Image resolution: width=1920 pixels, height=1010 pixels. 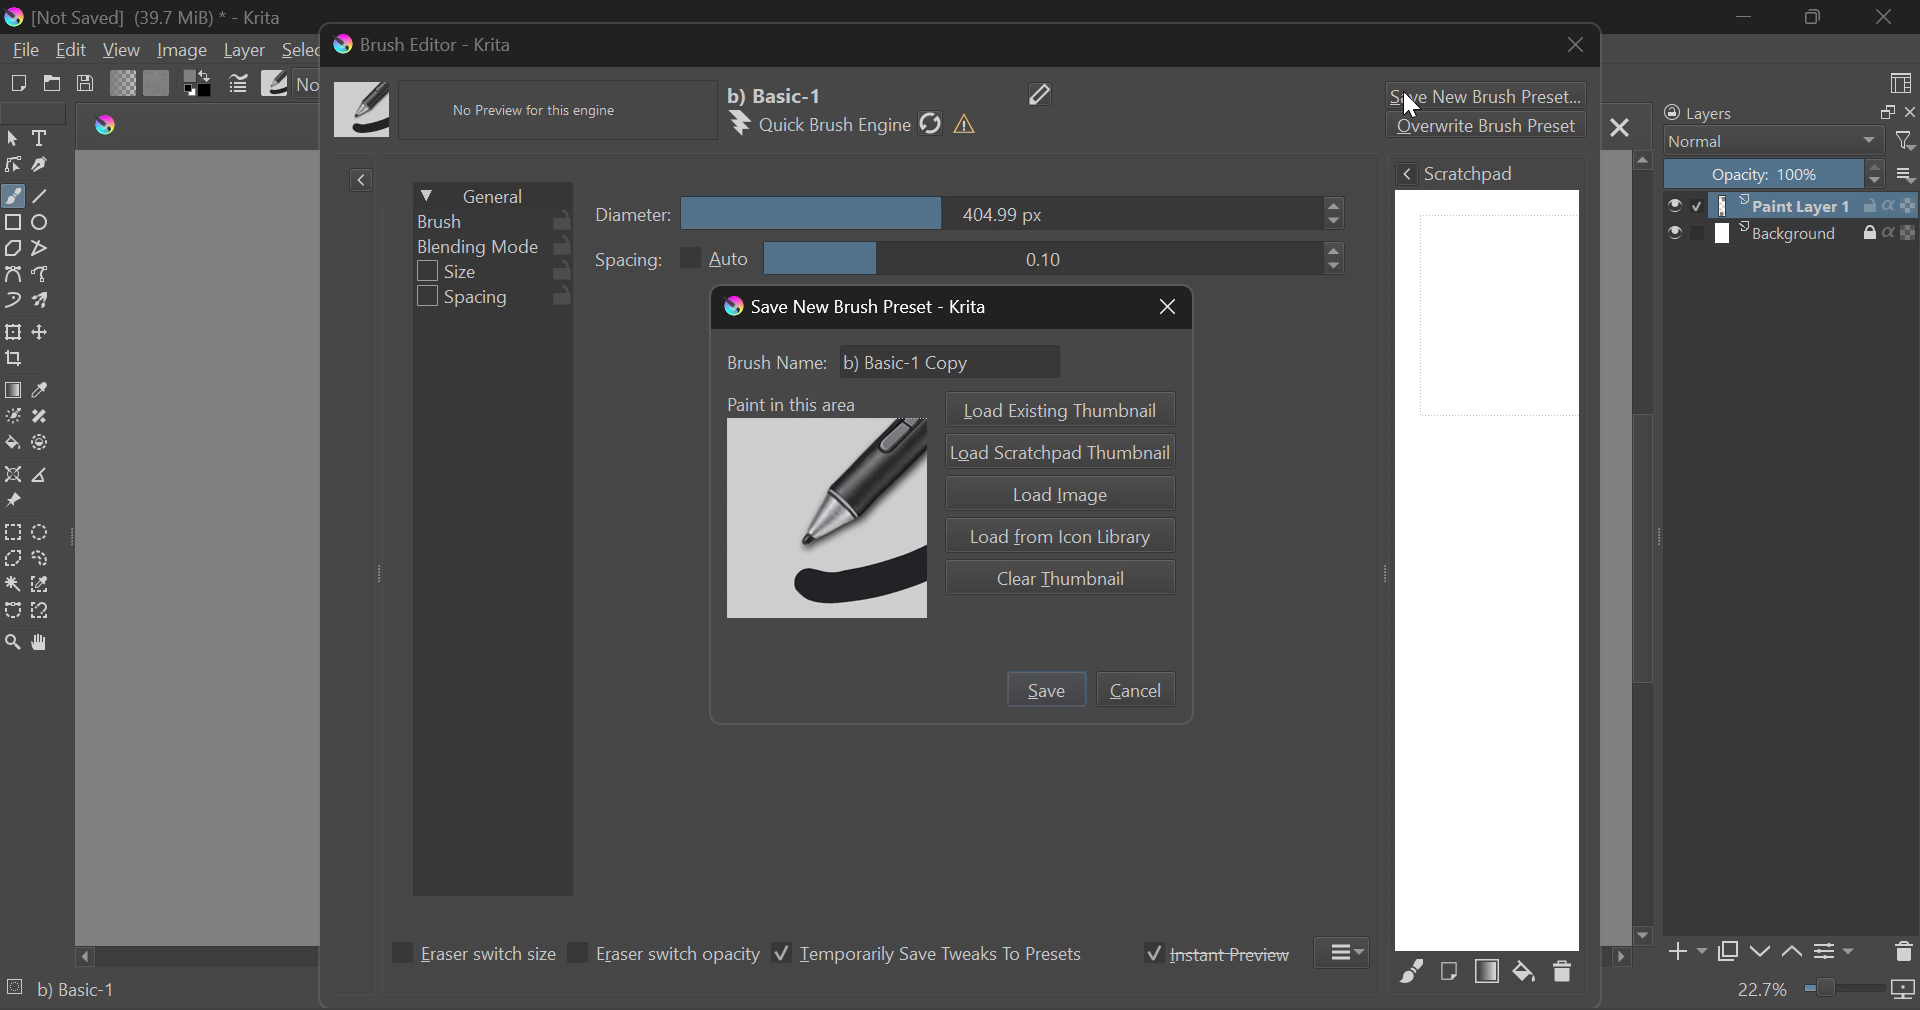 What do you see at coordinates (14, 224) in the screenshot?
I see `Rectangle` at bounding box center [14, 224].